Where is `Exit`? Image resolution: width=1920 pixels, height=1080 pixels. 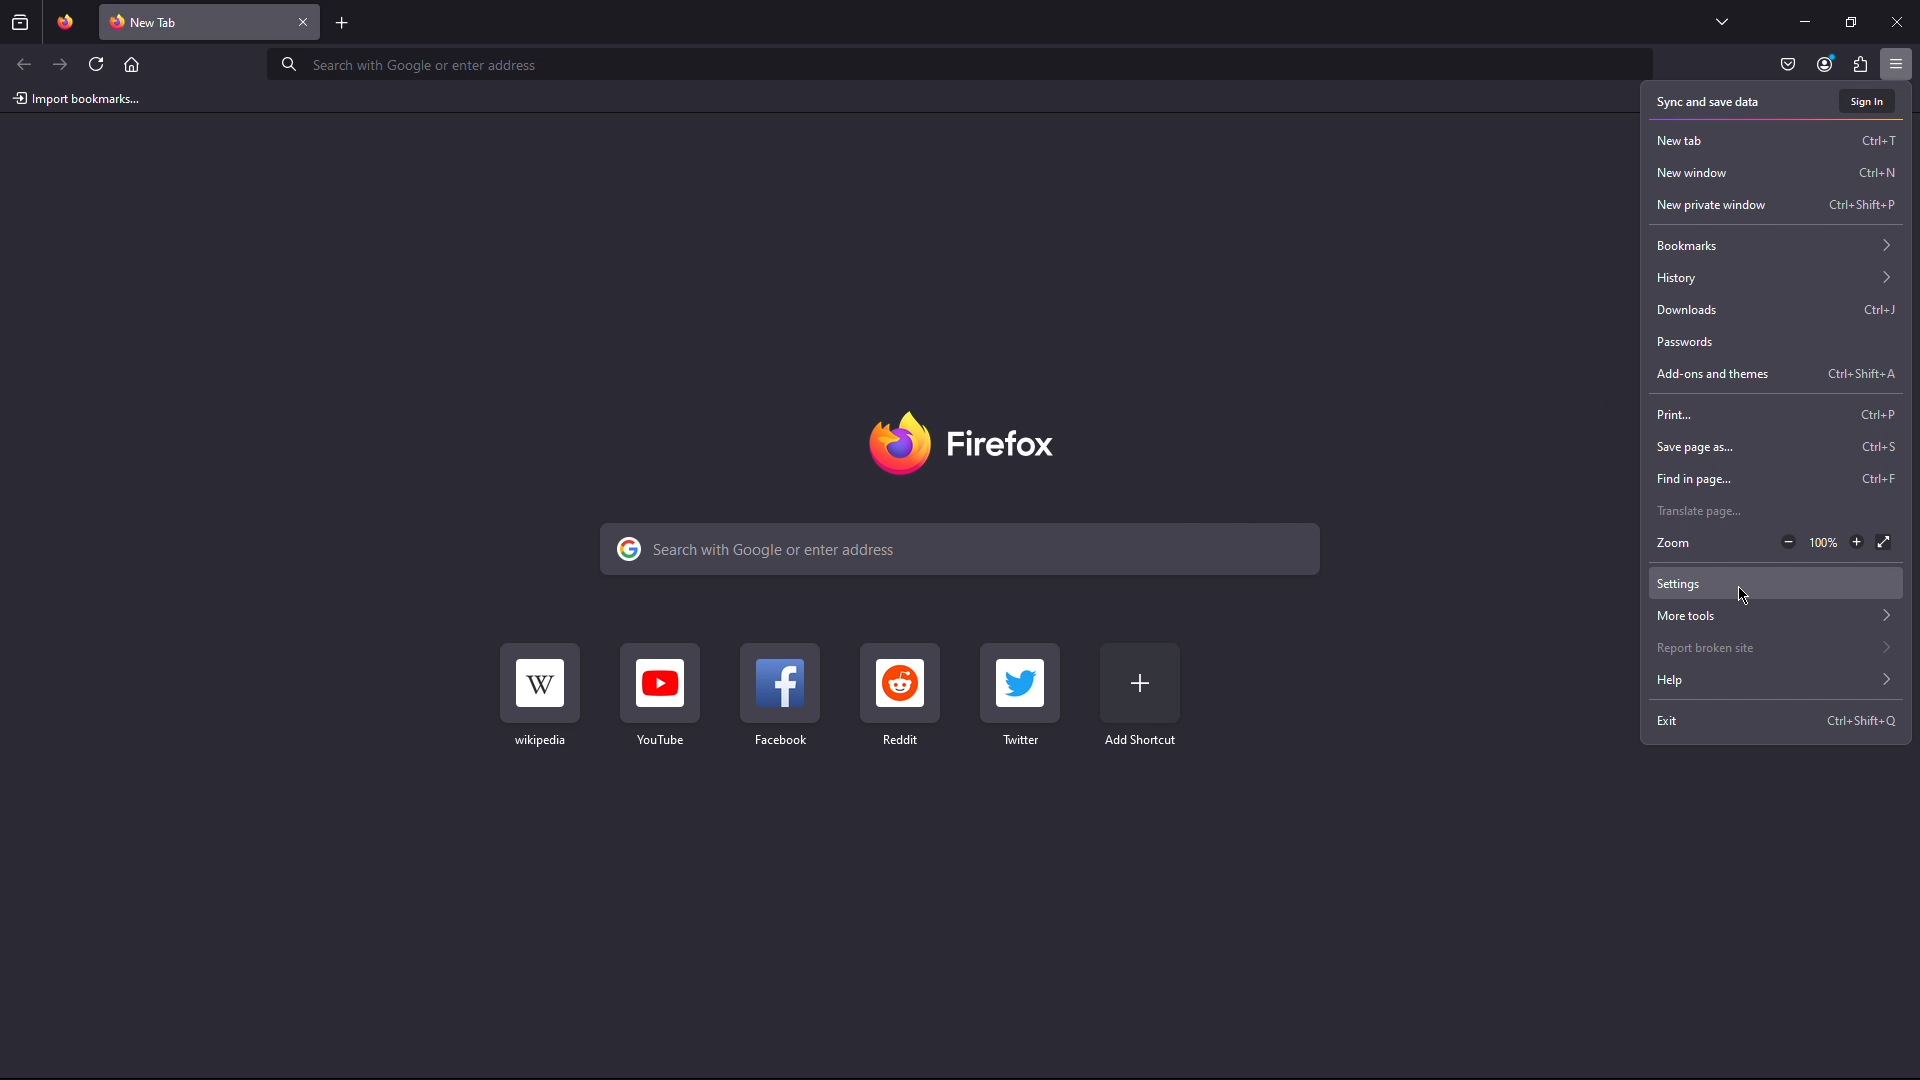
Exit is located at coordinates (1775, 721).